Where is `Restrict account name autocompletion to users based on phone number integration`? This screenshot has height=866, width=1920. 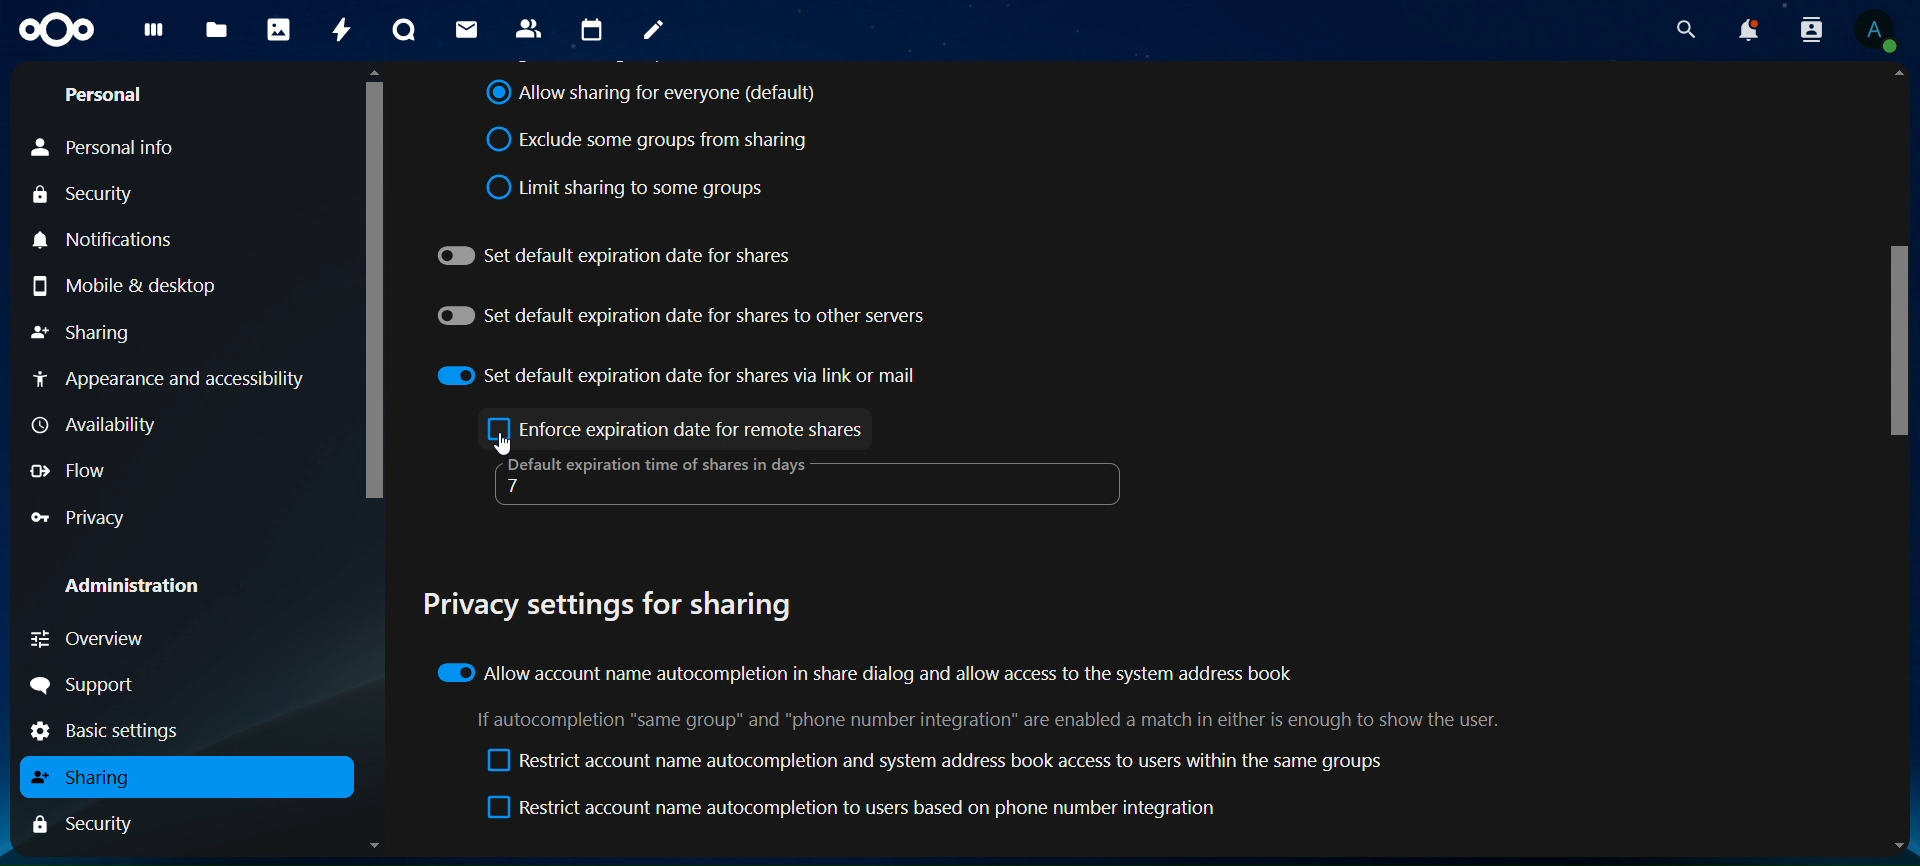 Restrict account name autocompletion to users based on phone number integration is located at coordinates (857, 810).